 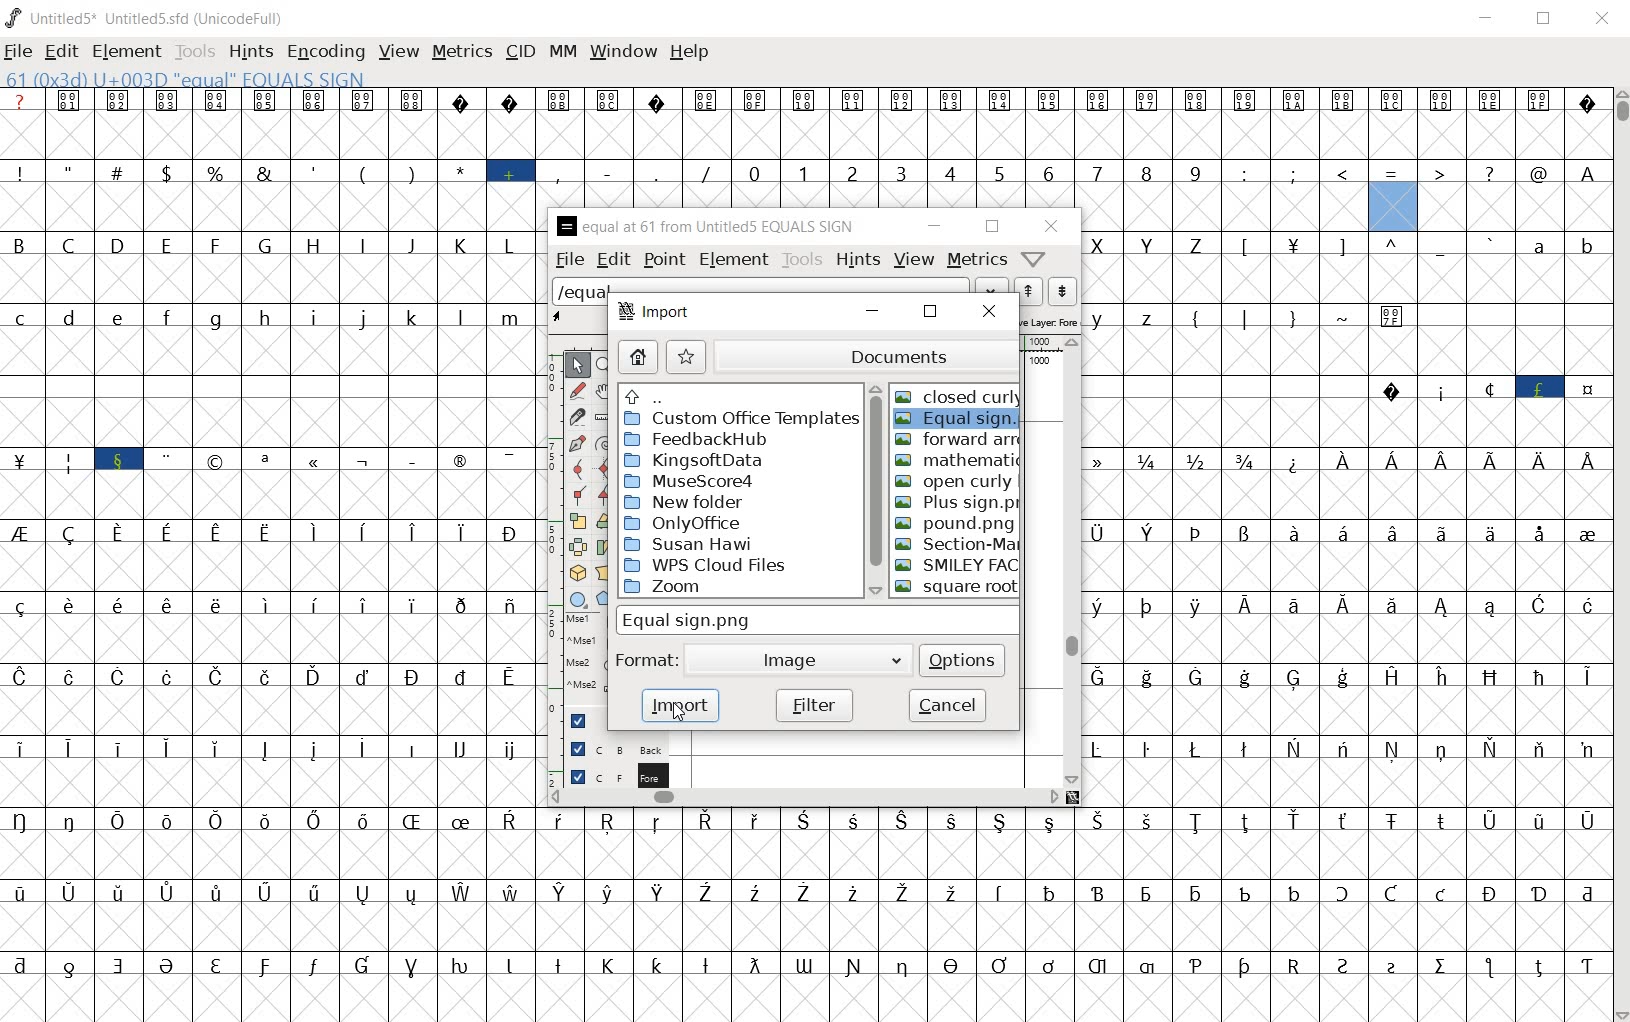 What do you see at coordinates (697, 620) in the screenshot?
I see `equal sign.png` at bounding box center [697, 620].